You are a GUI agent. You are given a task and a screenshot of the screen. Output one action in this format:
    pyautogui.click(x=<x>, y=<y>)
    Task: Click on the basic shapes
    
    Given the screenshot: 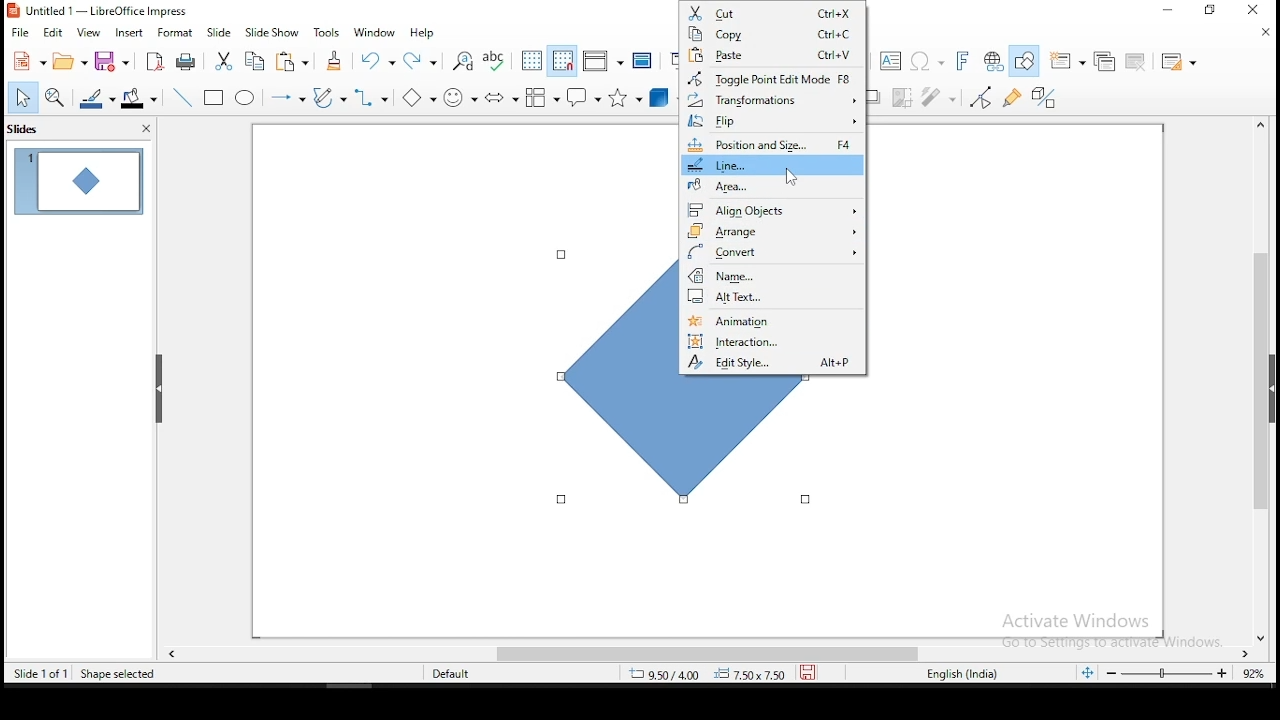 What is the action you would take?
    pyautogui.click(x=423, y=98)
    